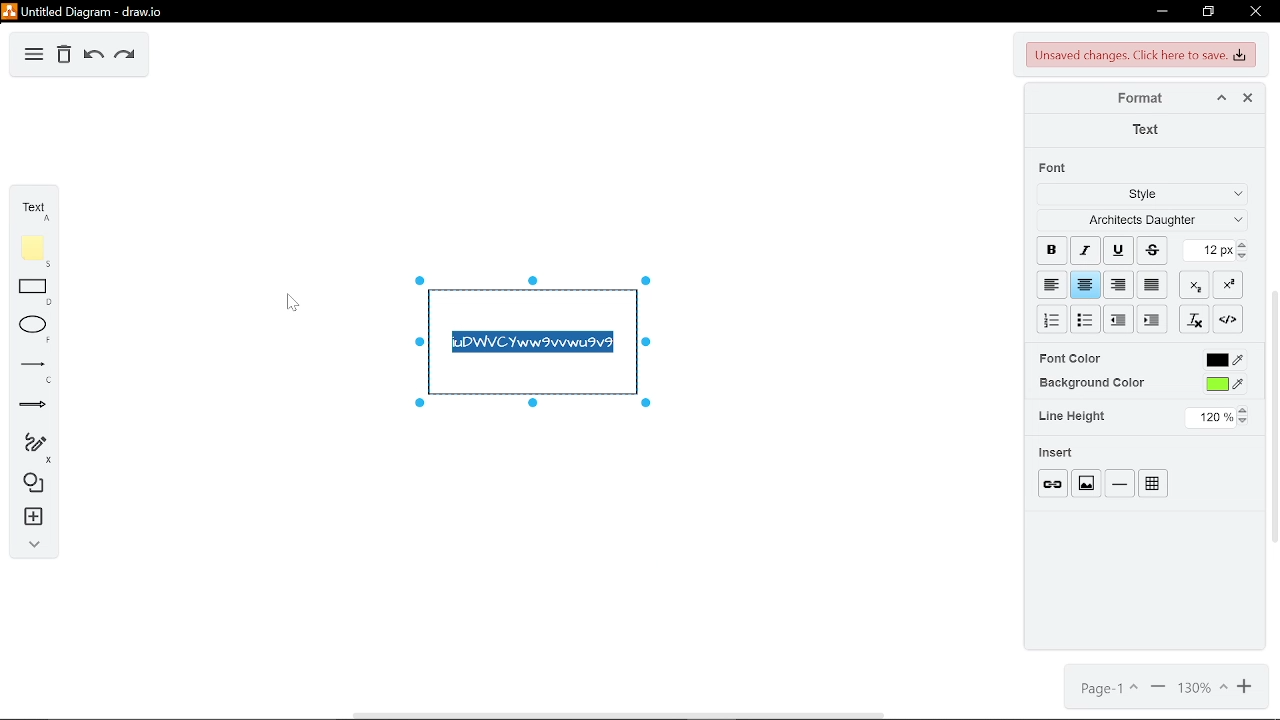  What do you see at coordinates (1152, 250) in the screenshot?
I see `strikethrough` at bounding box center [1152, 250].